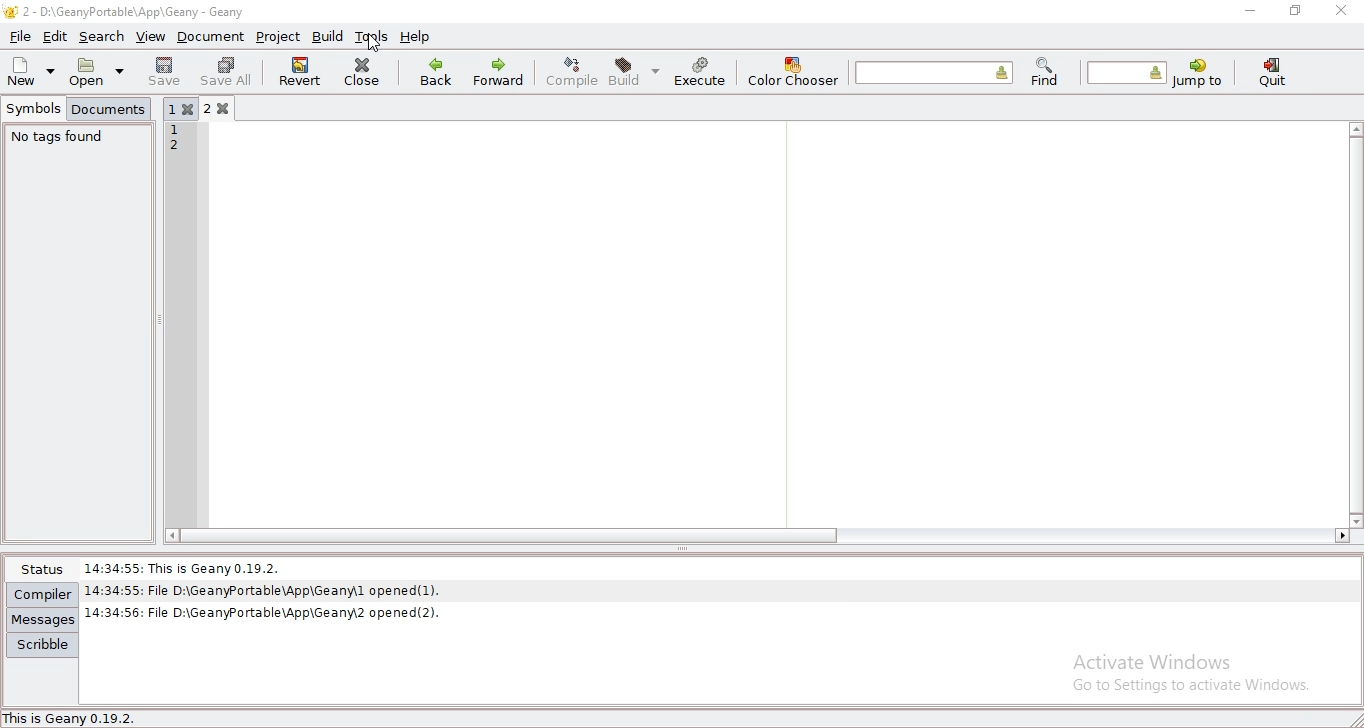 The height and width of the screenshot is (728, 1364). I want to click on help, so click(415, 36).